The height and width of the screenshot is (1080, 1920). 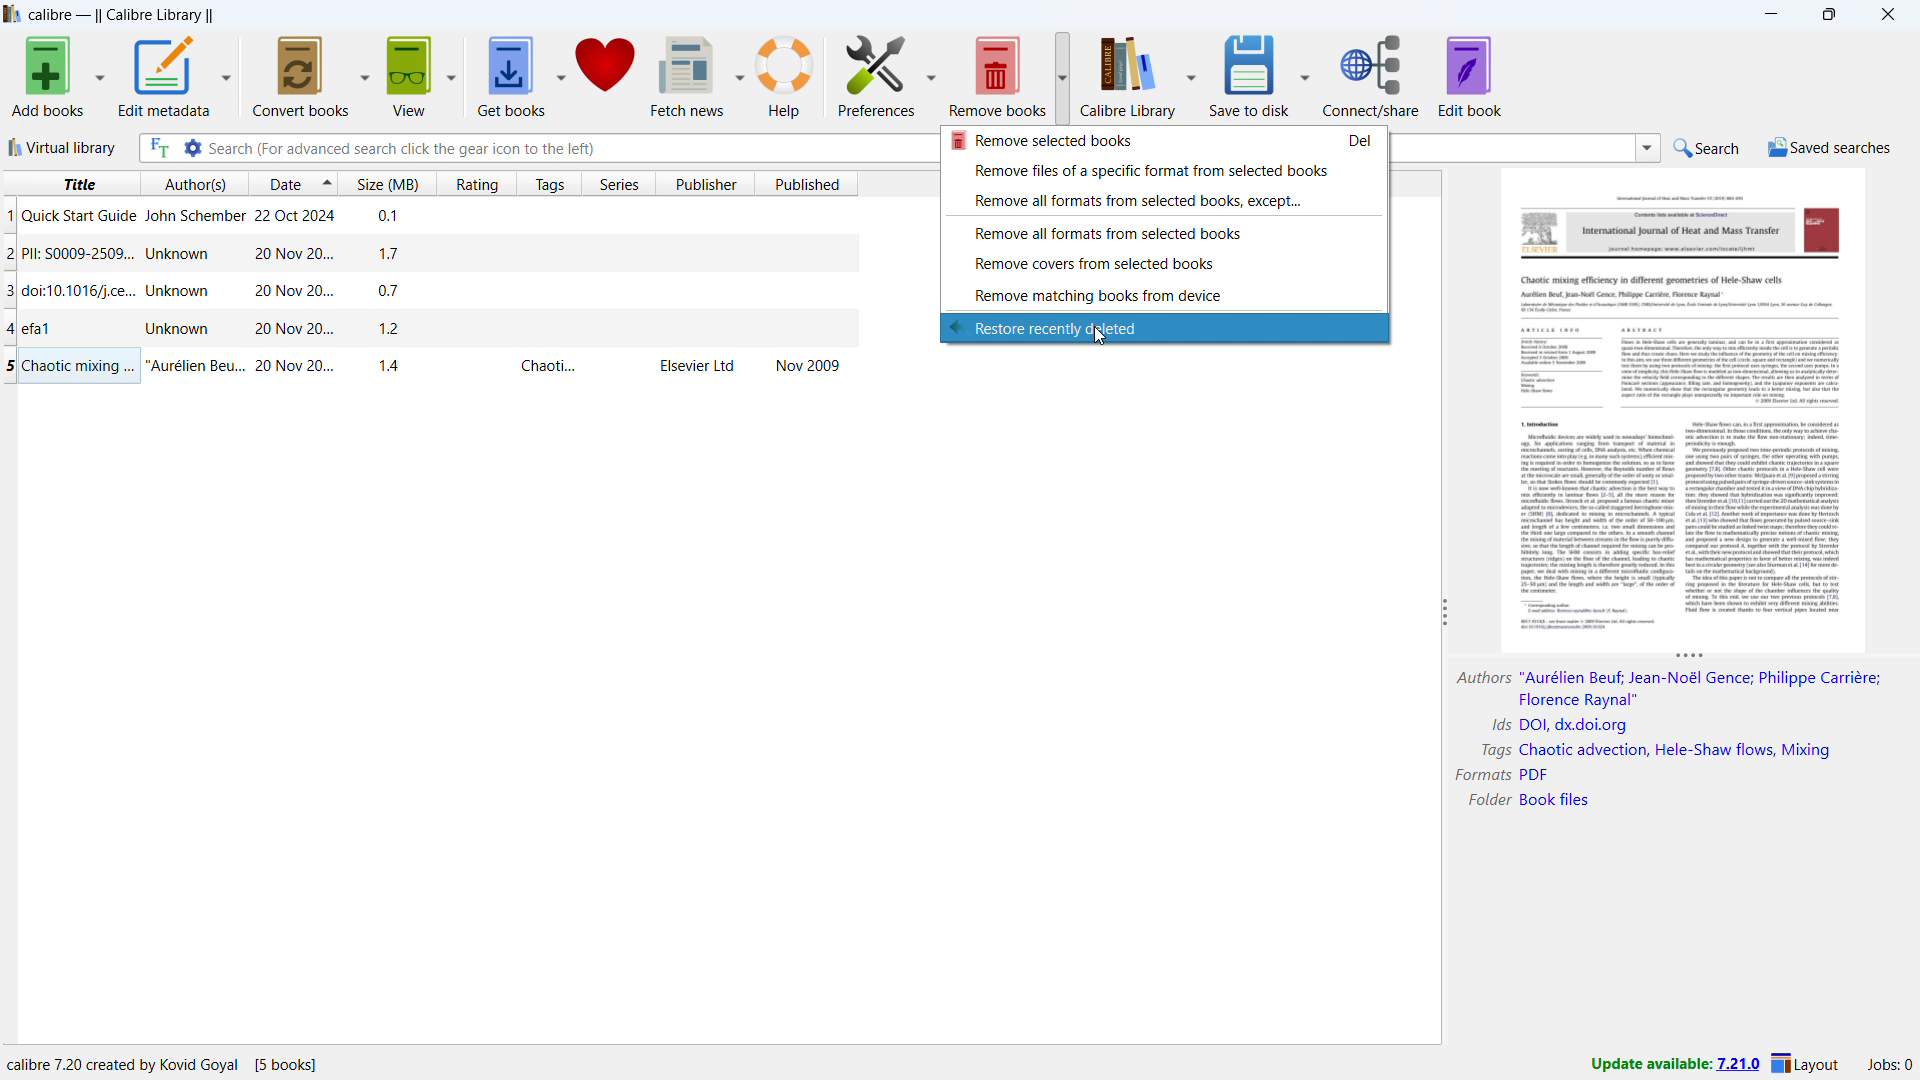 I want to click on sort by series, so click(x=619, y=184).